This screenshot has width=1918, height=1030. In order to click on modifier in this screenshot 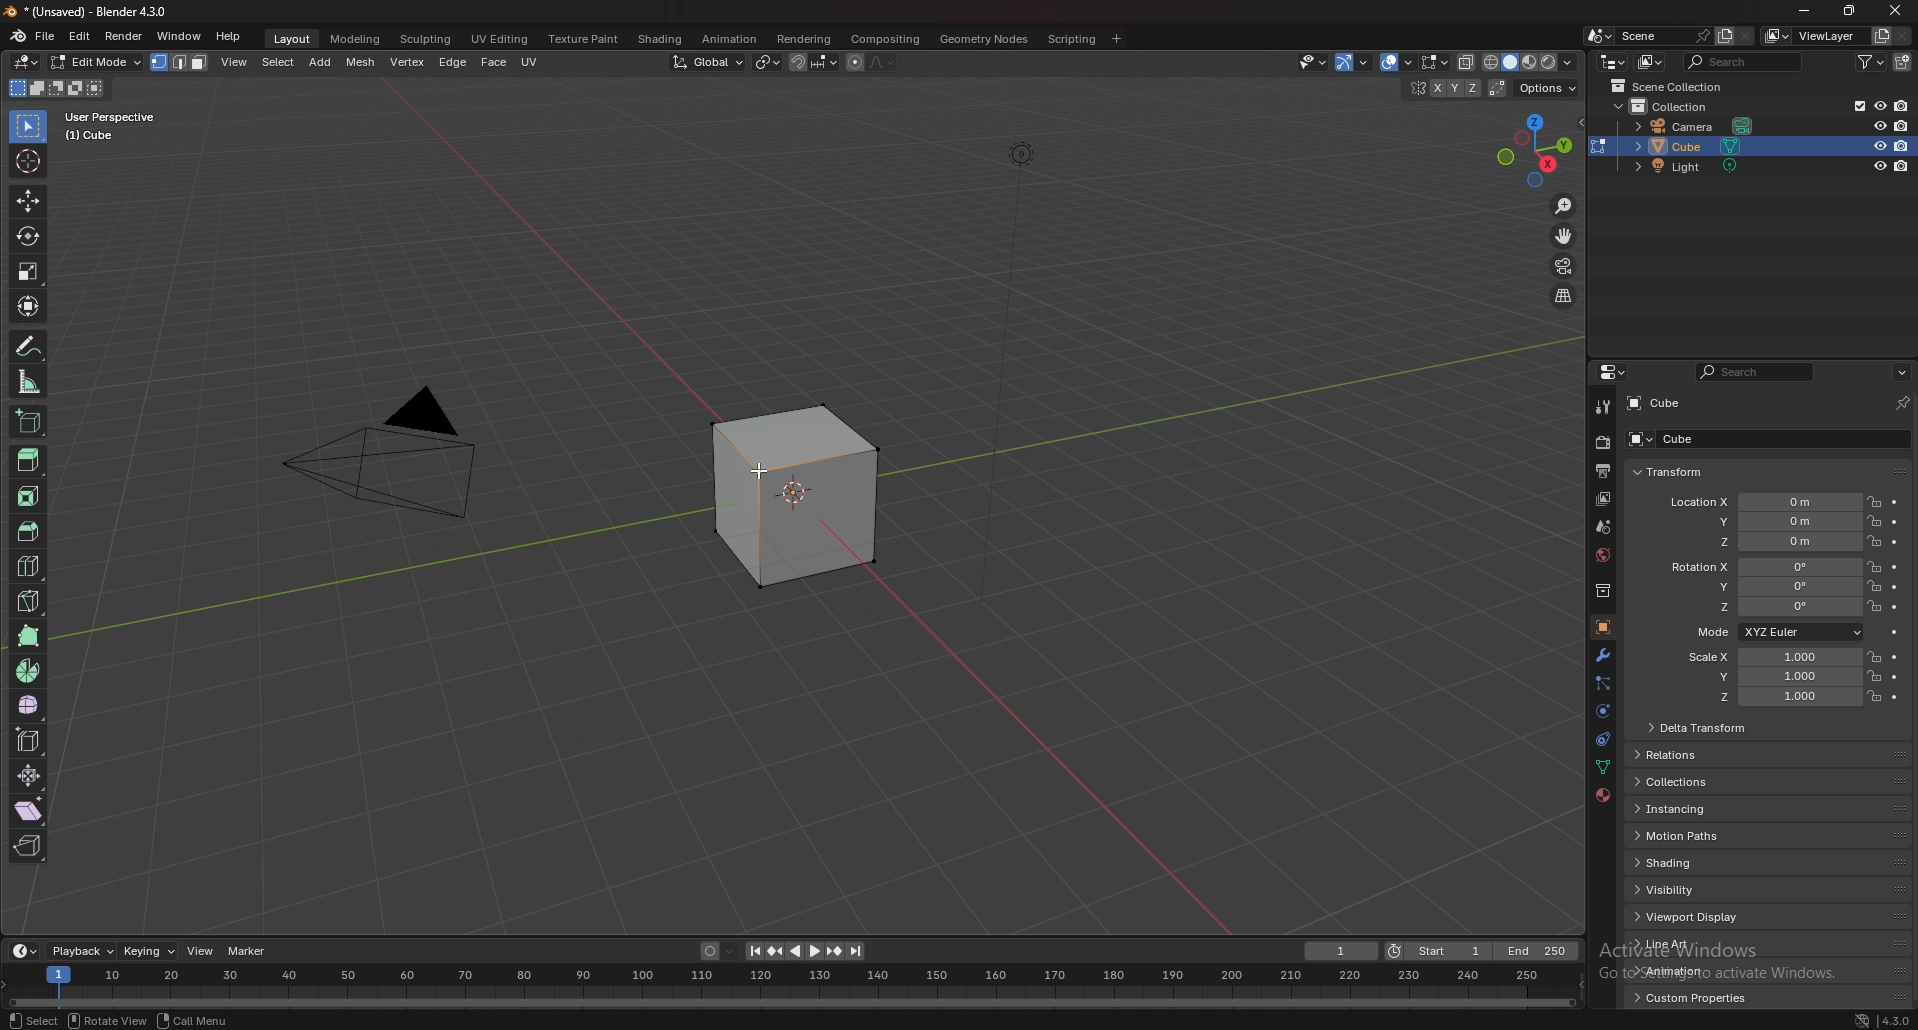, I will do `click(1604, 656)`.